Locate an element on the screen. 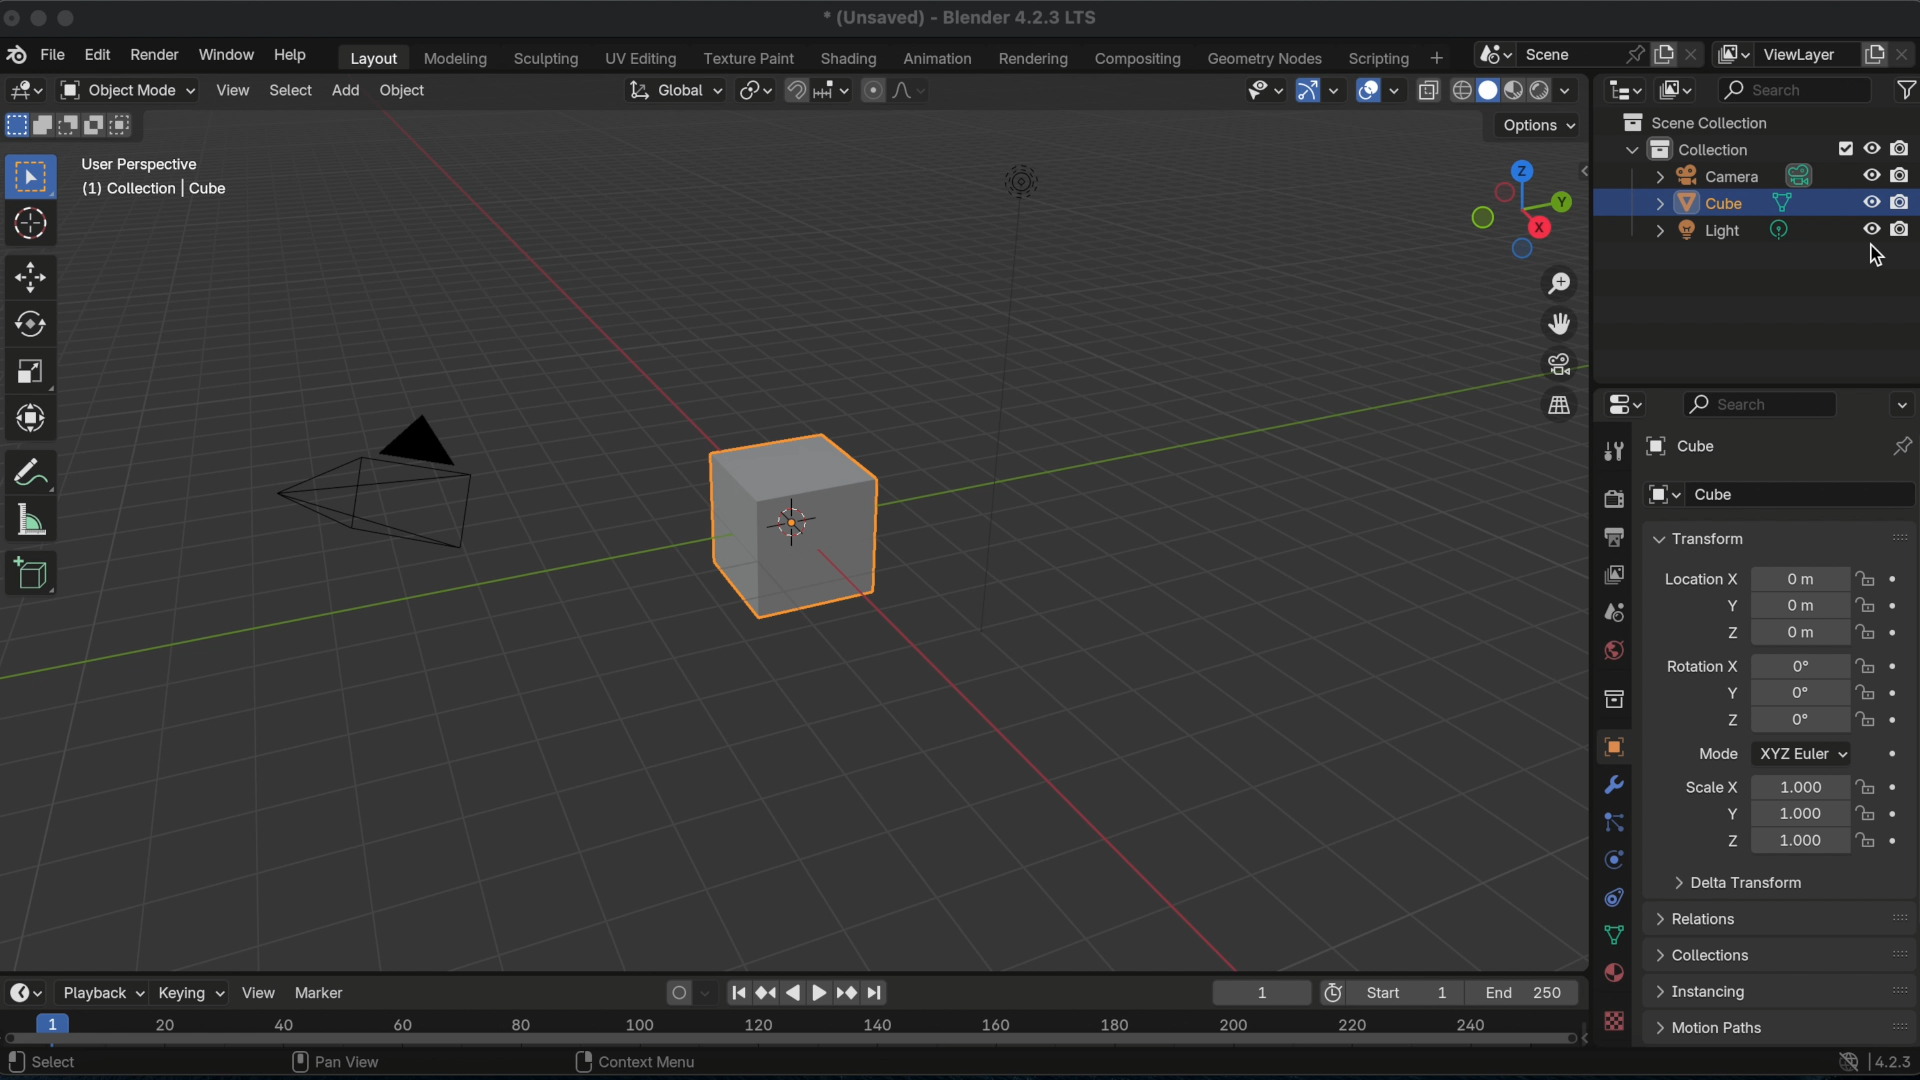 The height and width of the screenshot is (1080, 1920). pan view is located at coordinates (333, 1063).